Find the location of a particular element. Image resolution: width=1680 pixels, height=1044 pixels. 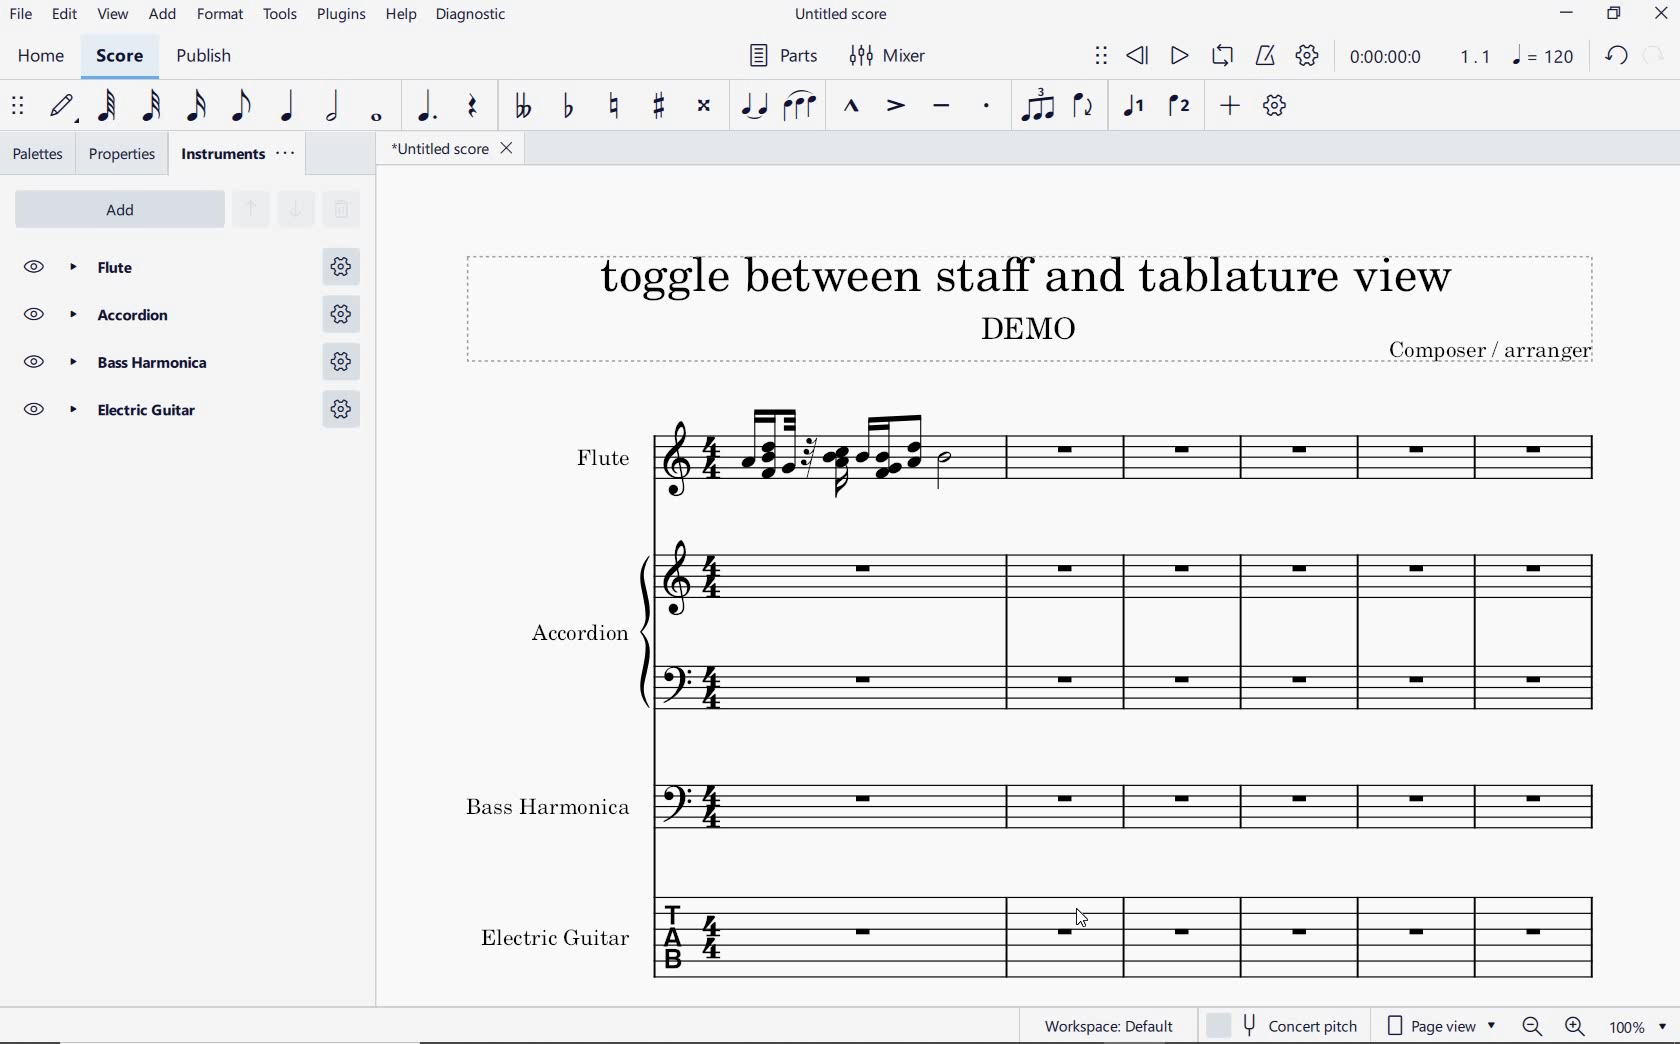

Instrument: Flute is located at coordinates (1045, 454).